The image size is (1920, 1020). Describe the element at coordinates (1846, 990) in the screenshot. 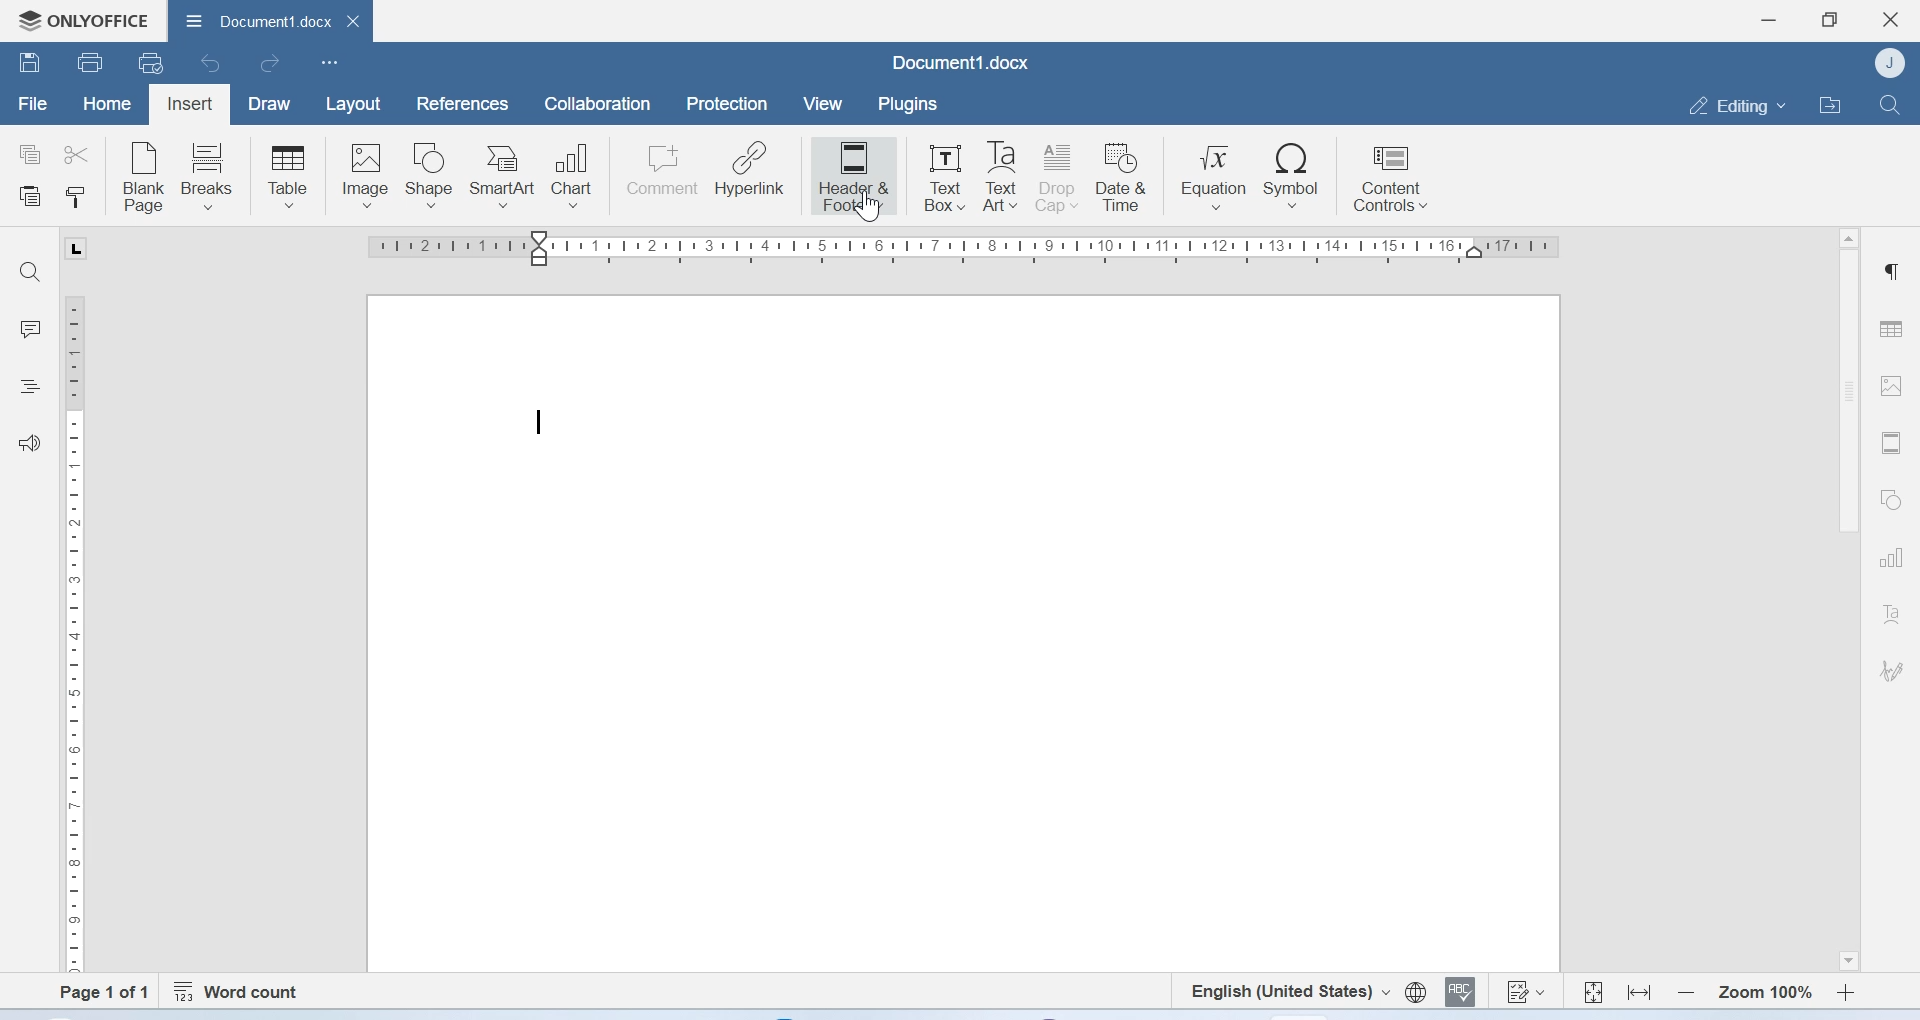

I see `Zoom in` at that location.